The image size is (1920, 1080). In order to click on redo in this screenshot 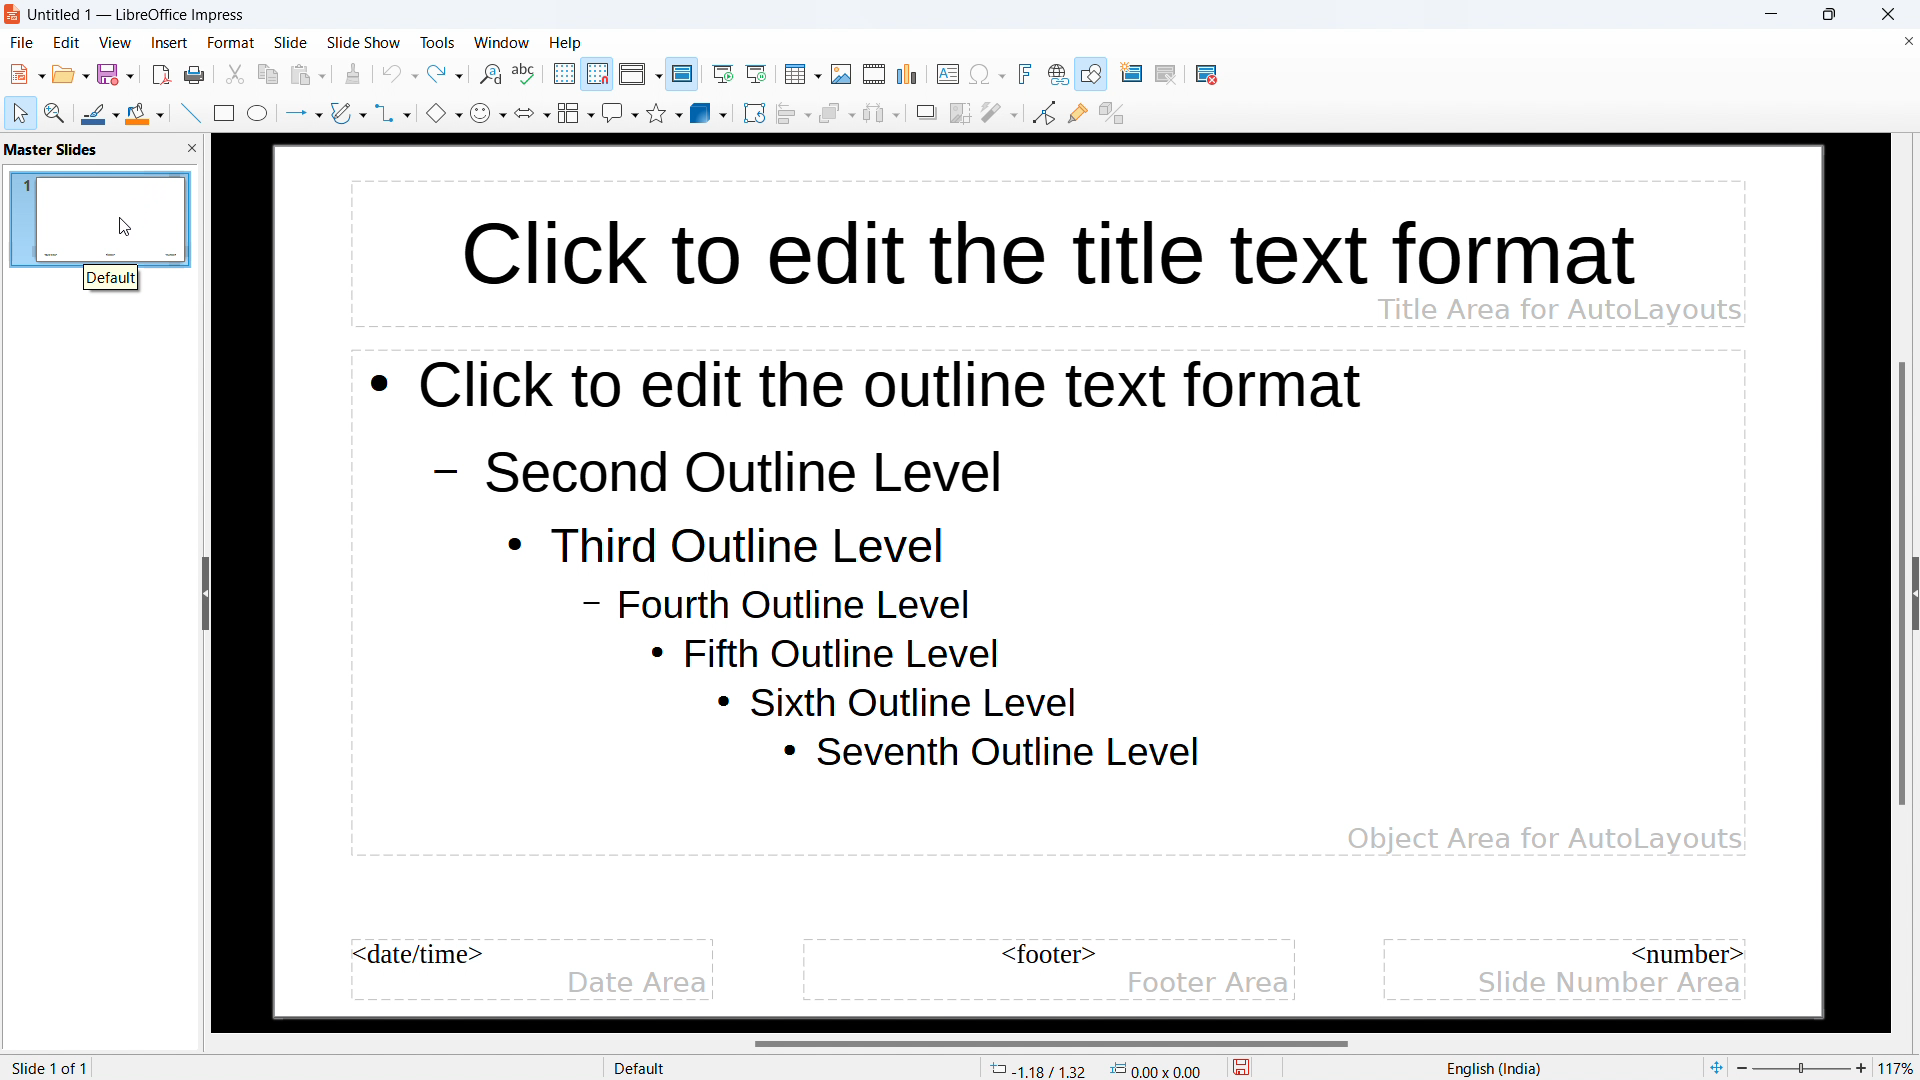, I will do `click(445, 74)`.